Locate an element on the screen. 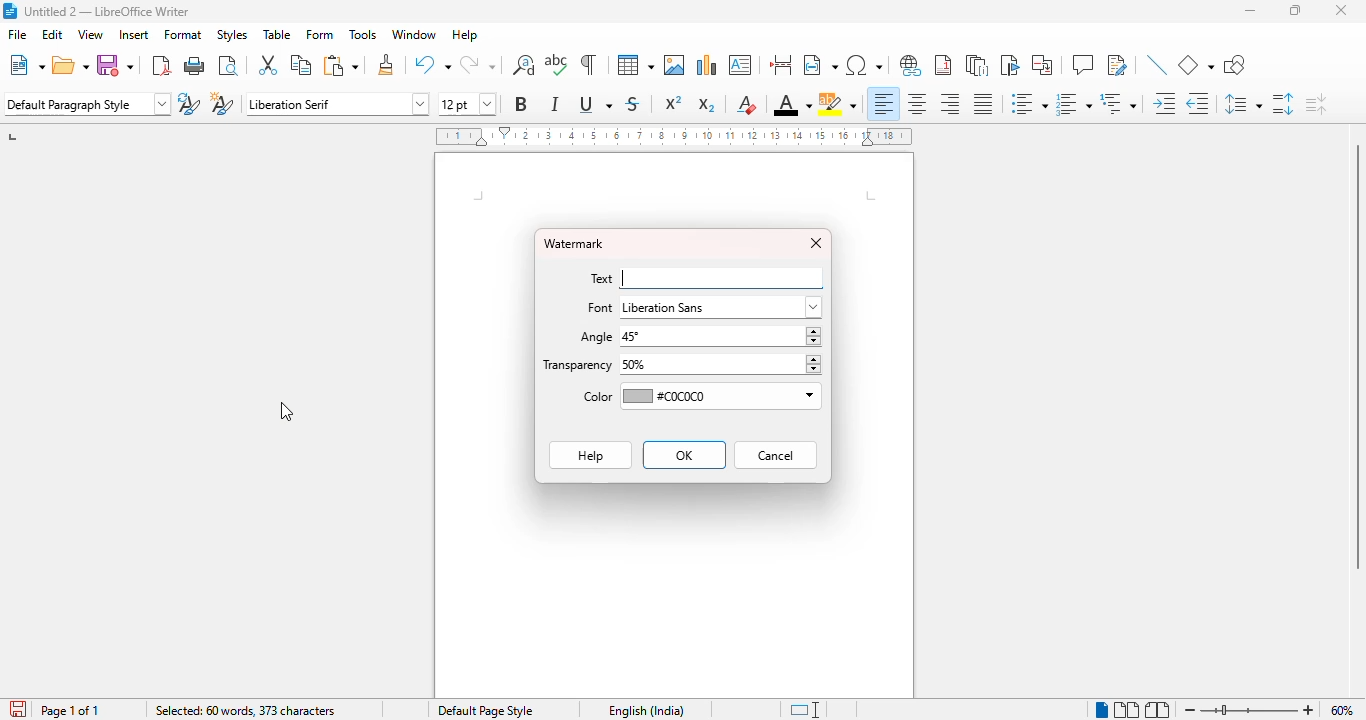 This screenshot has width=1366, height=720. align right is located at coordinates (949, 103).